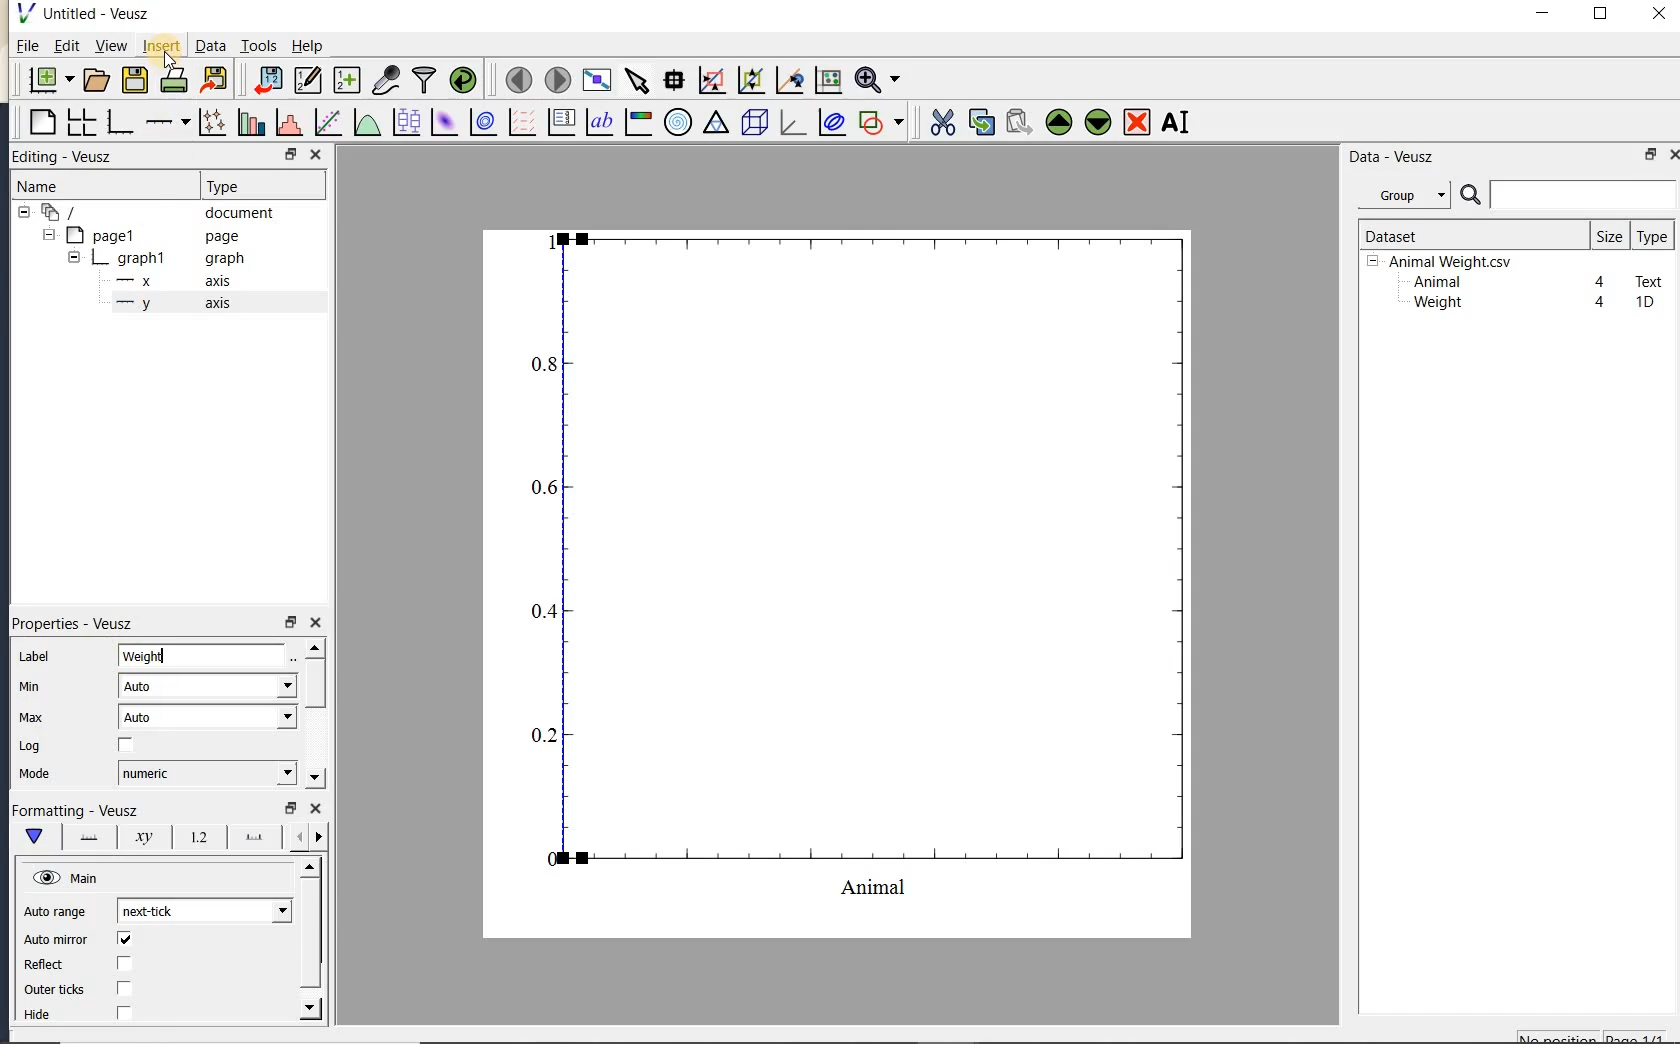 This screenshot has width=1680, height=1044. I want to click on 4, so click(1601, 303).